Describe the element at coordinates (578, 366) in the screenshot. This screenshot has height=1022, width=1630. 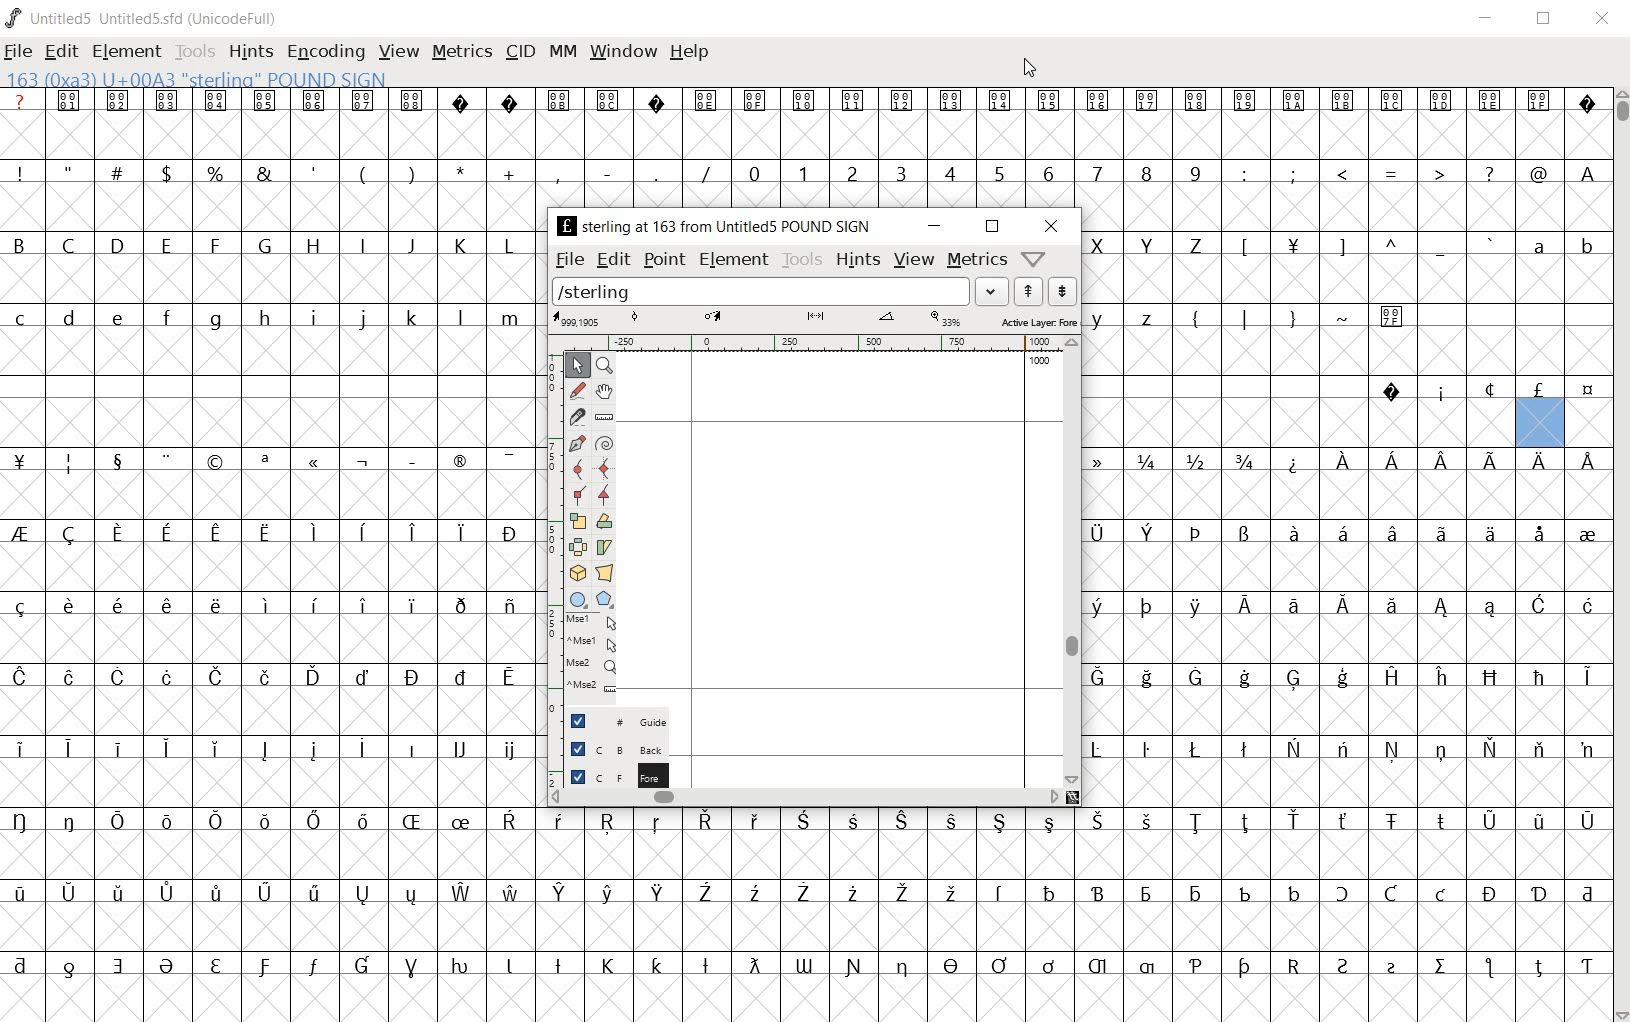
I see `Point` at that location.